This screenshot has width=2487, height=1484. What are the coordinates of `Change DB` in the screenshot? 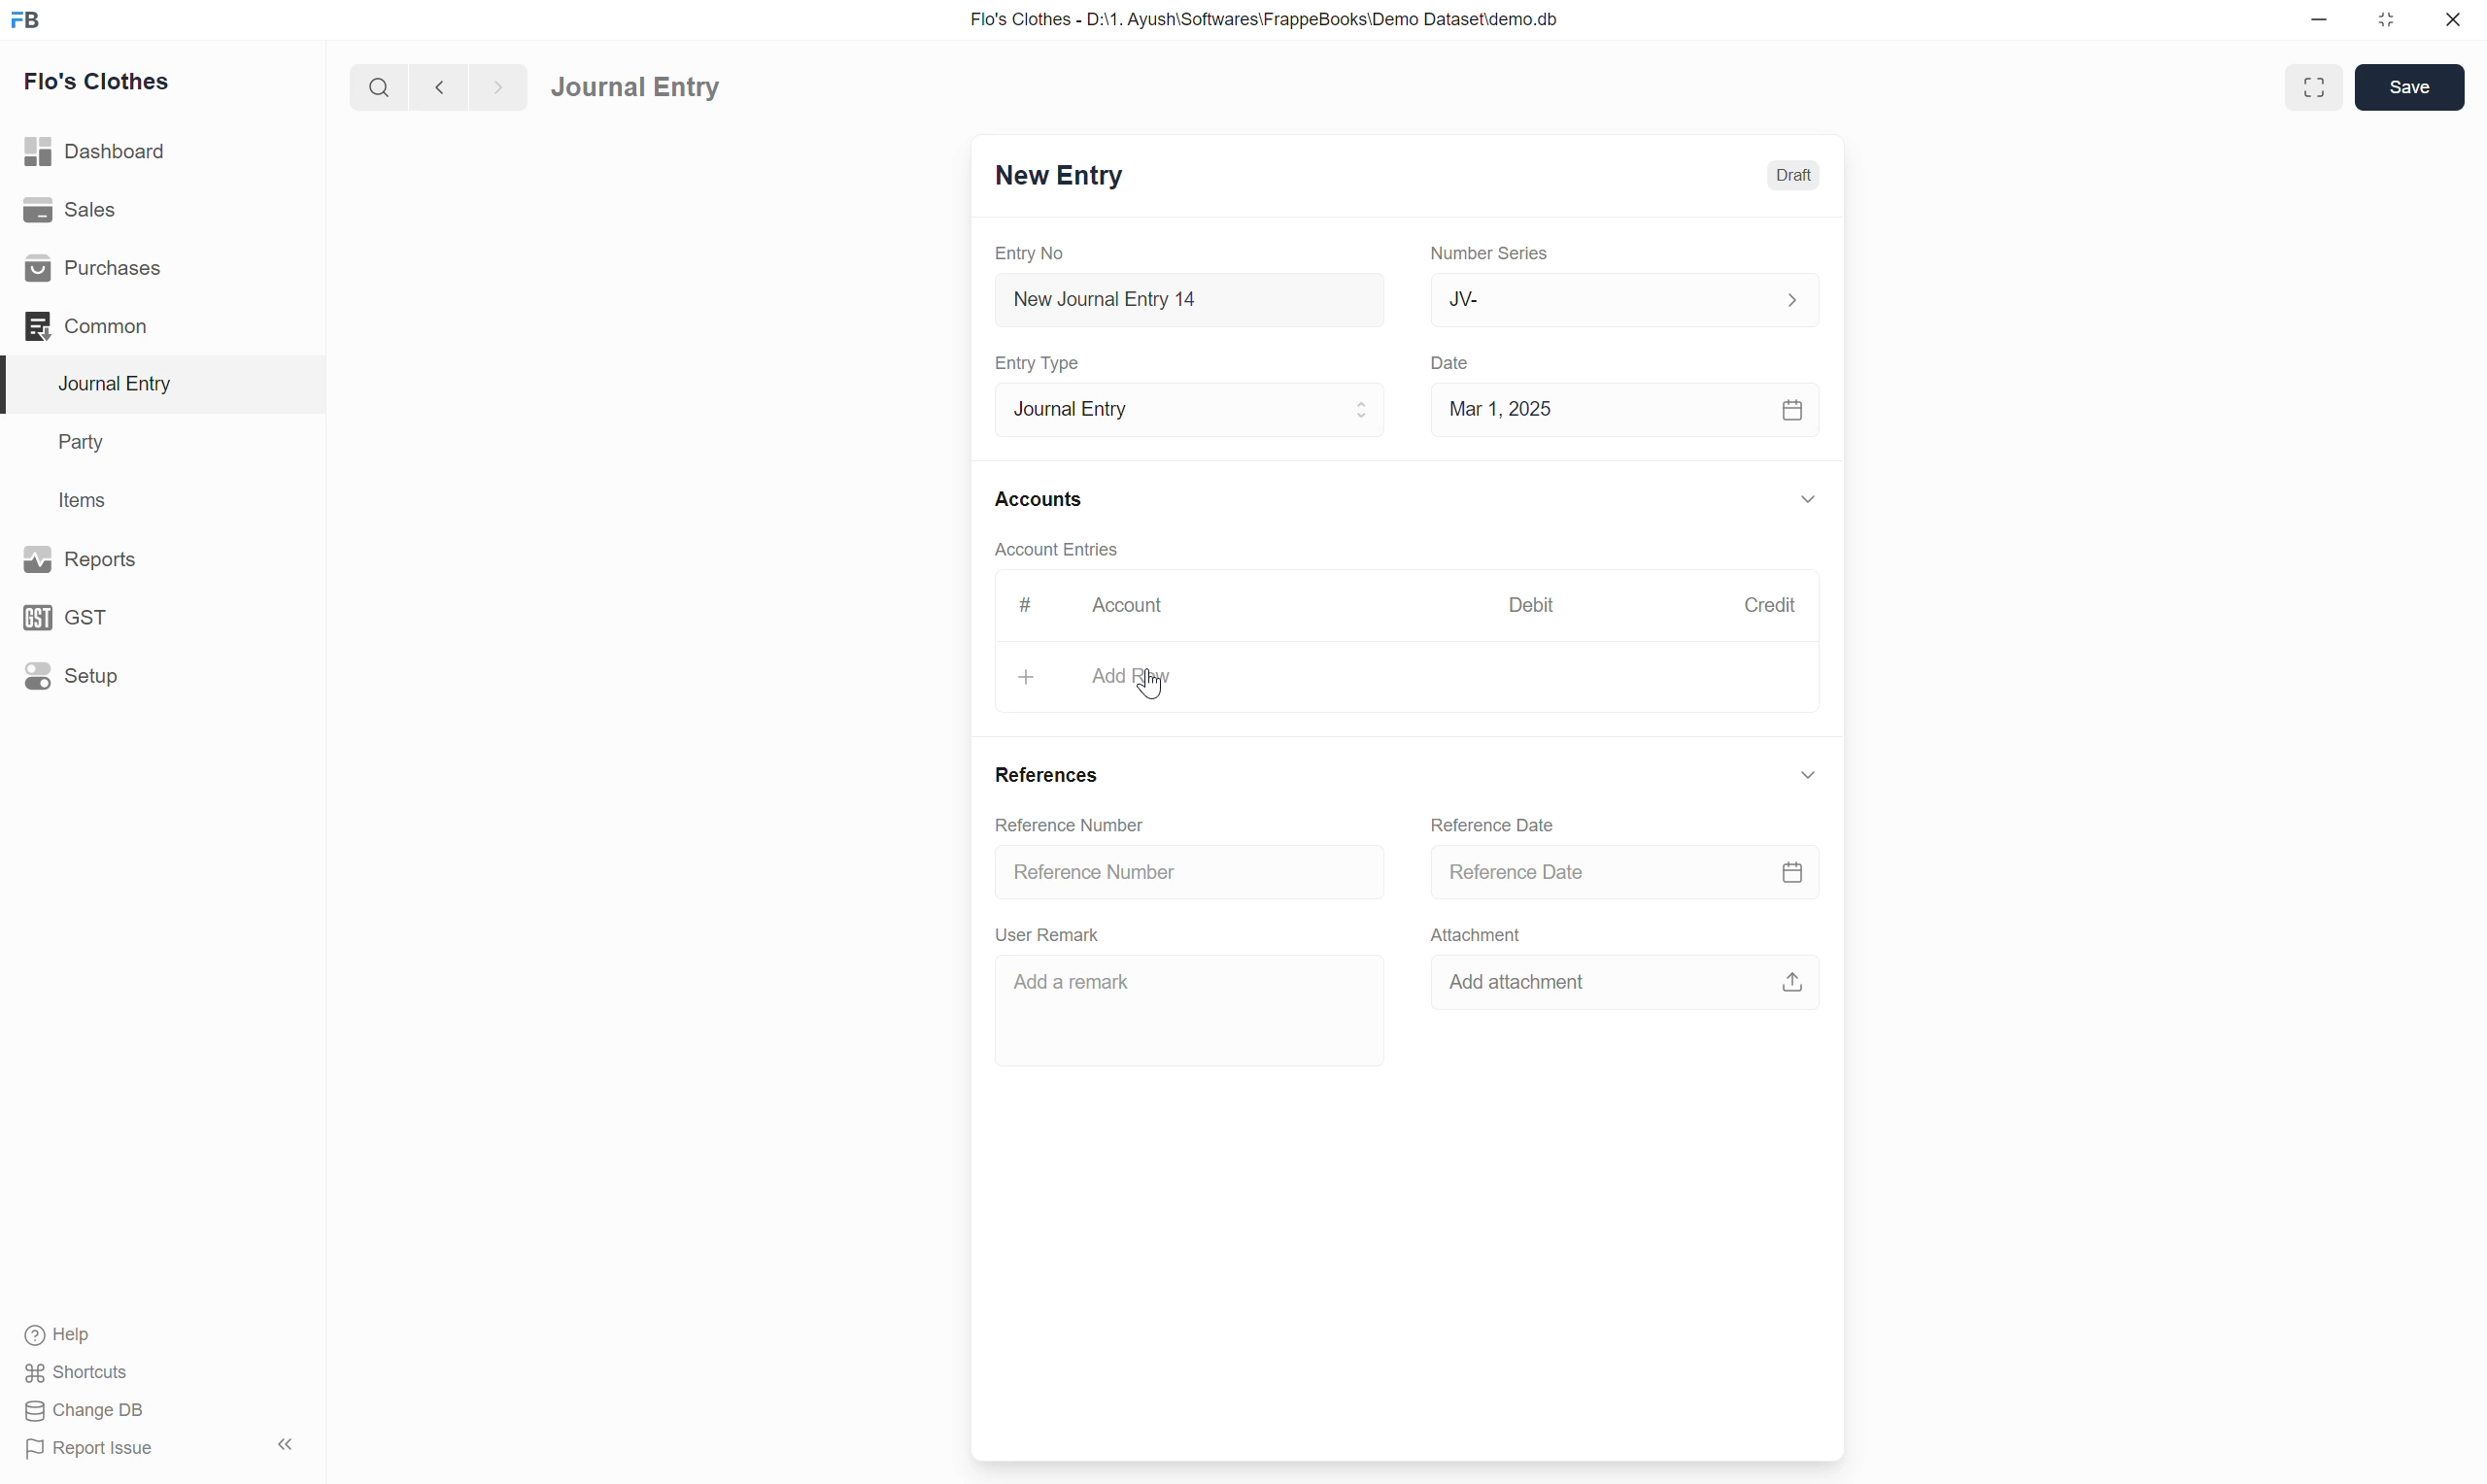 It's located at (84, 1410).